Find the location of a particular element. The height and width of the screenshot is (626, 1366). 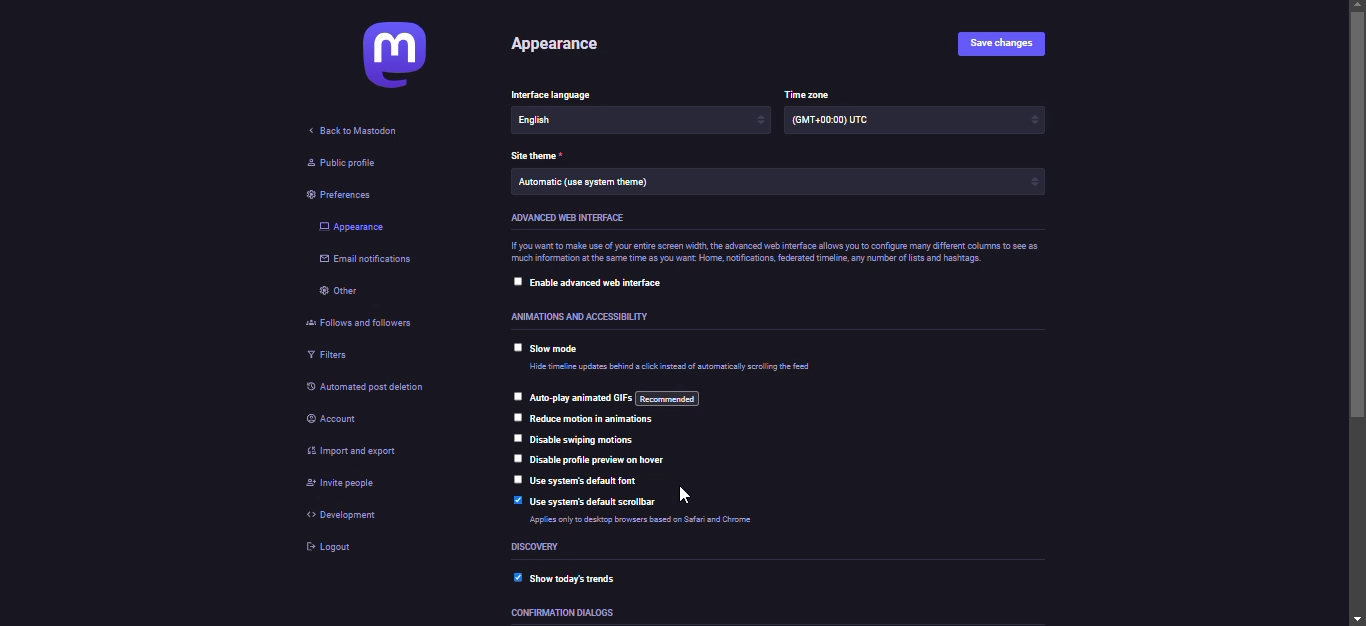

back to mastodon is located at coordinates (355, 133).